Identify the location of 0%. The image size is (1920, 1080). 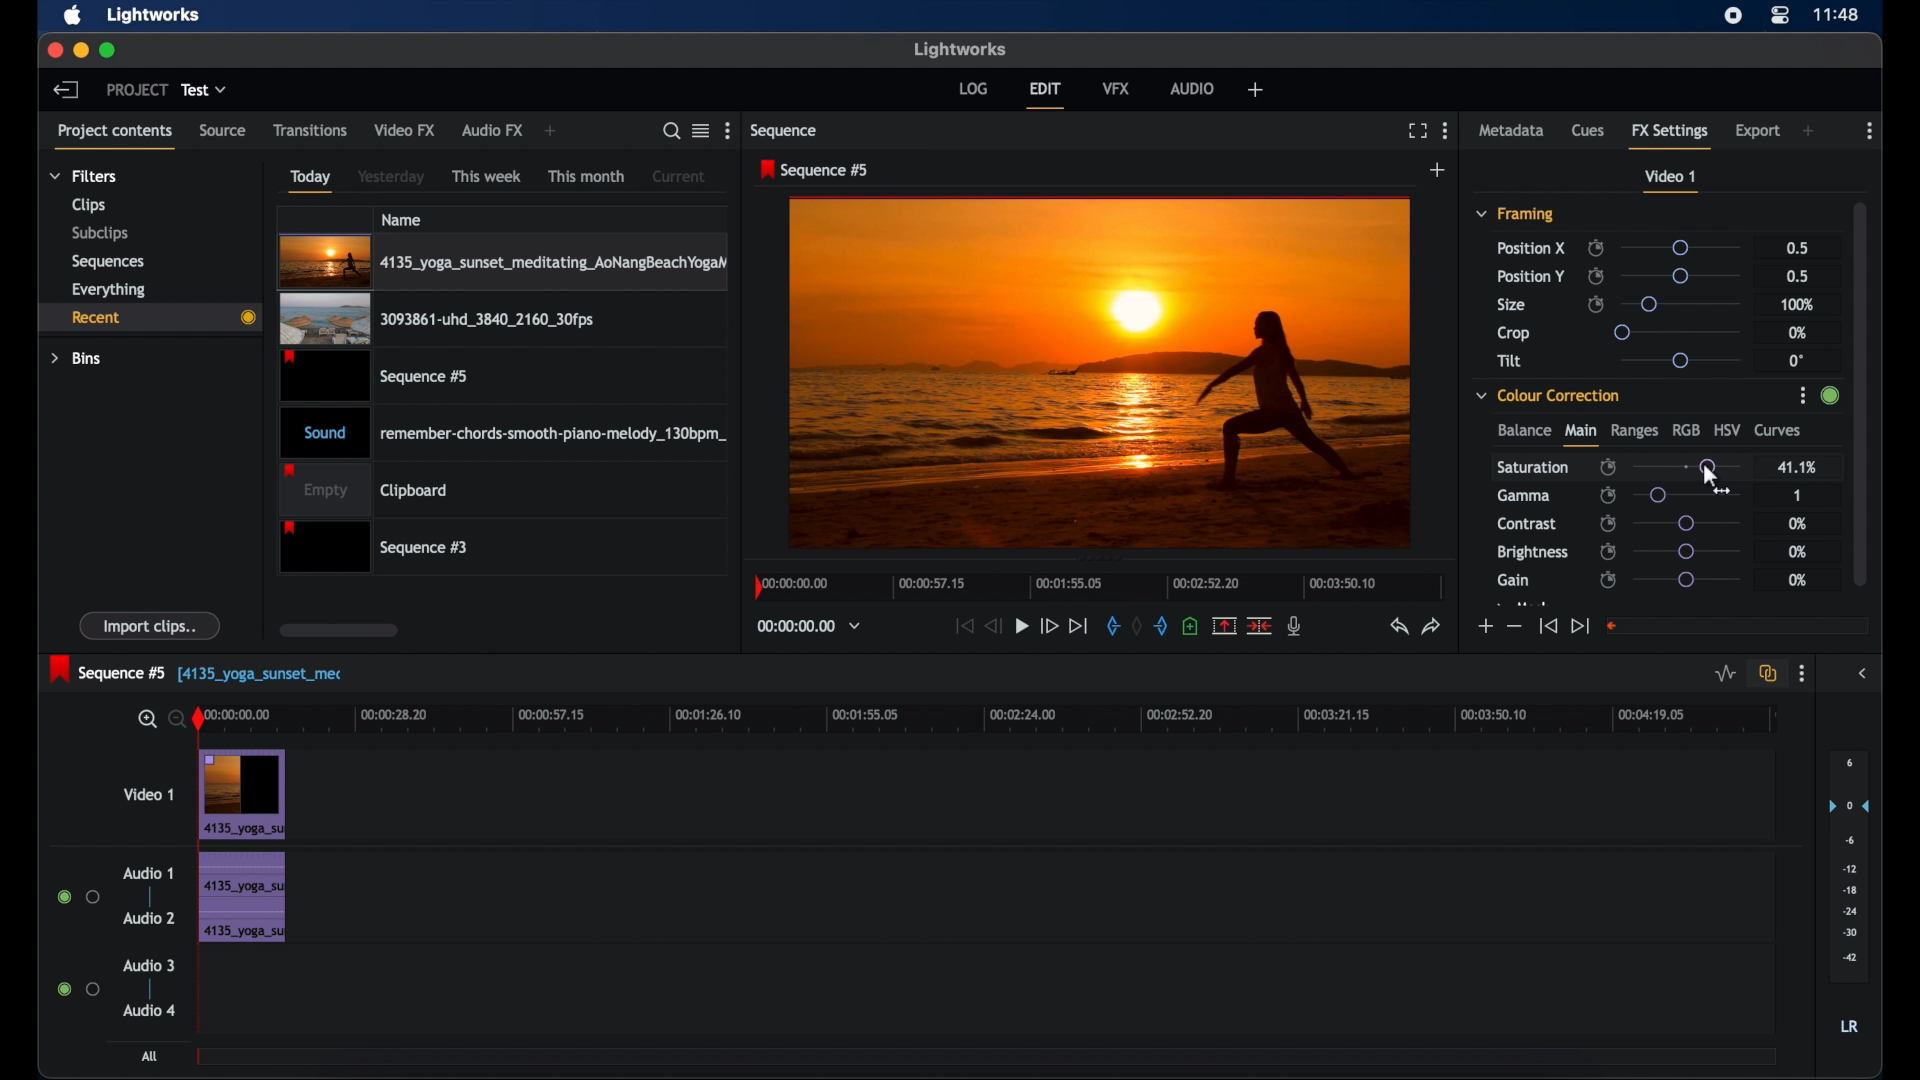
(1795, 525).